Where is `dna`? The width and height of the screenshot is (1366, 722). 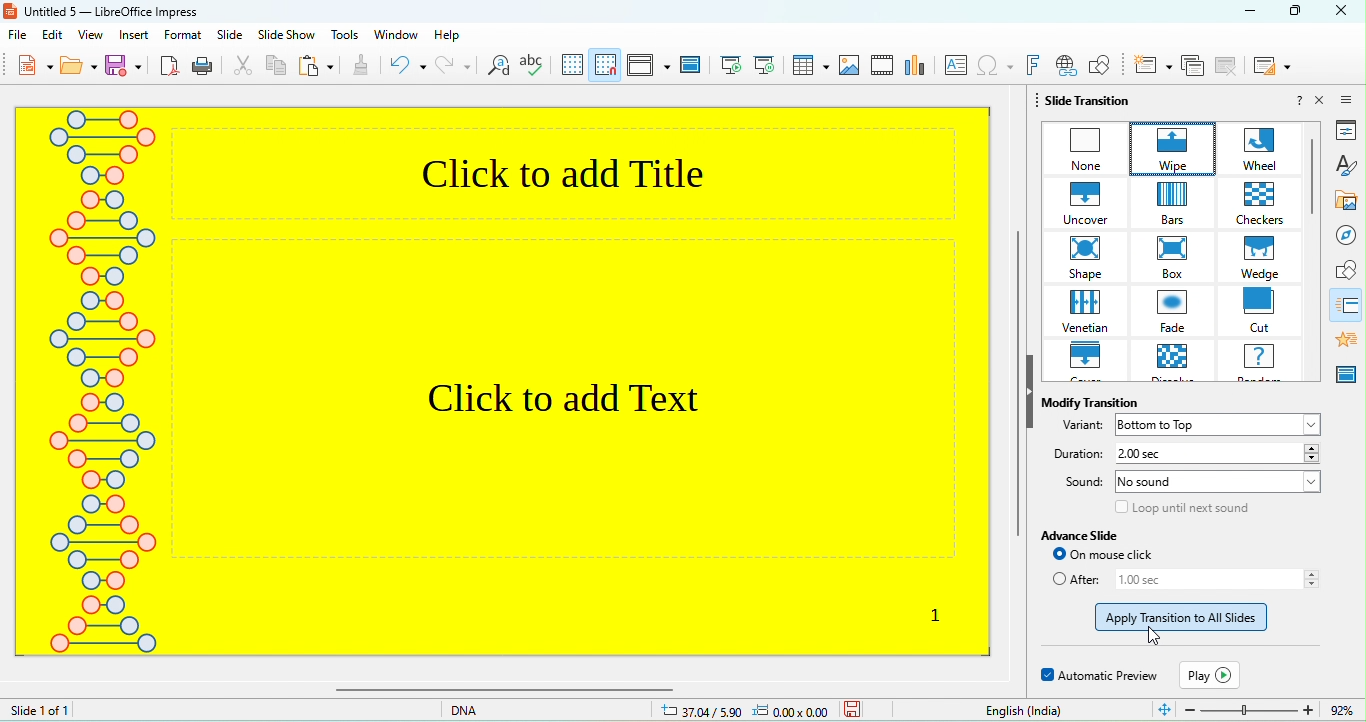
dna is located at coordinates (480, 711).